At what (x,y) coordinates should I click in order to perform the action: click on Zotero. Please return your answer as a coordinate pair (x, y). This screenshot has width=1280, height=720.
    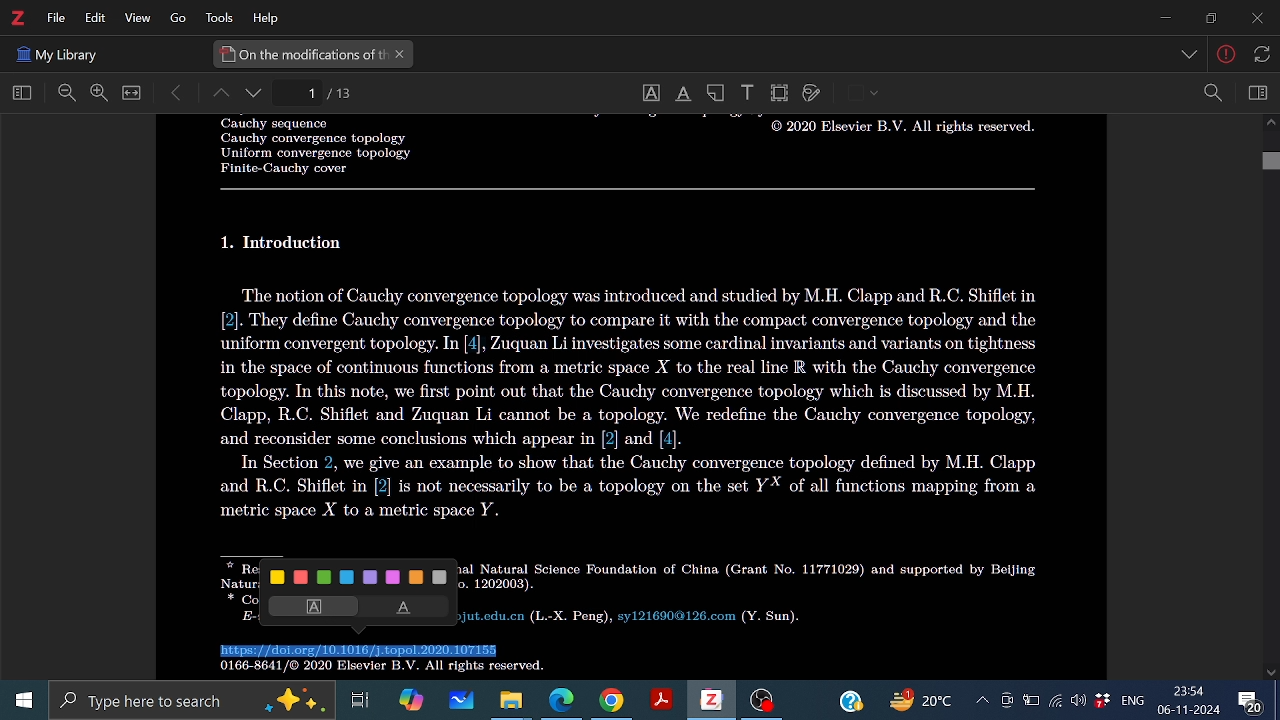
    Looking at the image, I should click on (17, 18).